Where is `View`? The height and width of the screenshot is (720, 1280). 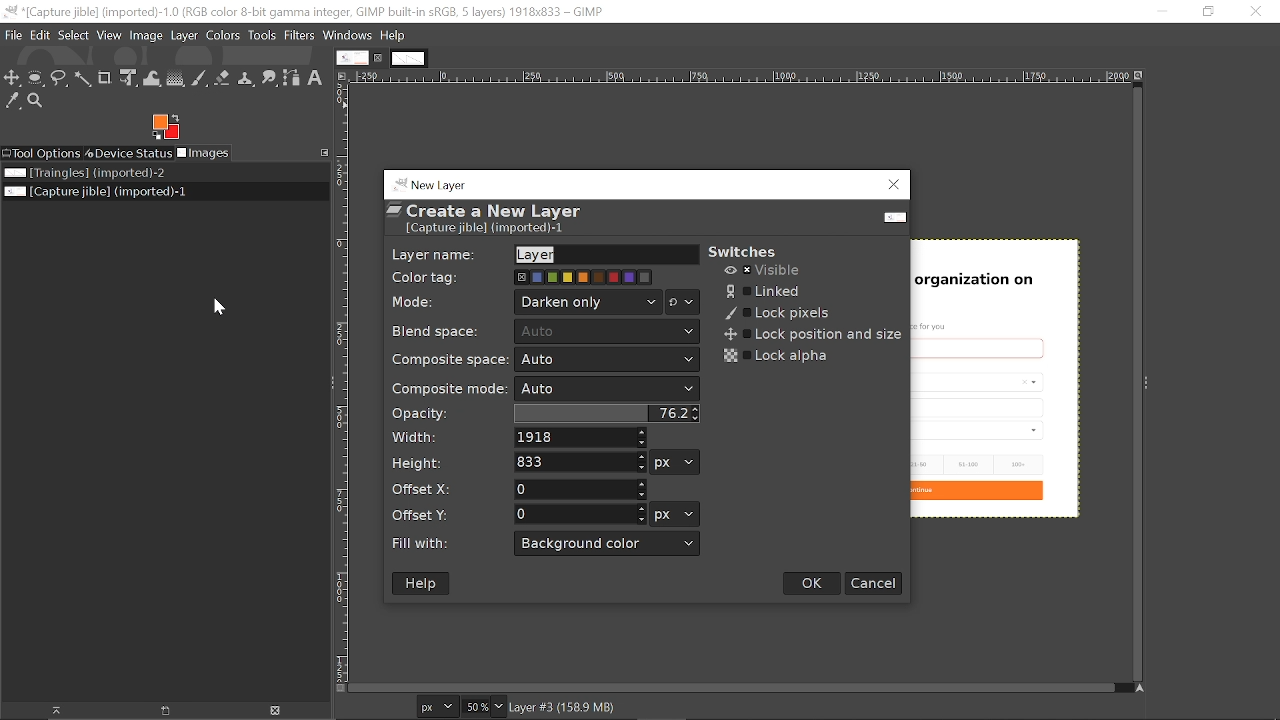
View is located at coordinates (109, 35).